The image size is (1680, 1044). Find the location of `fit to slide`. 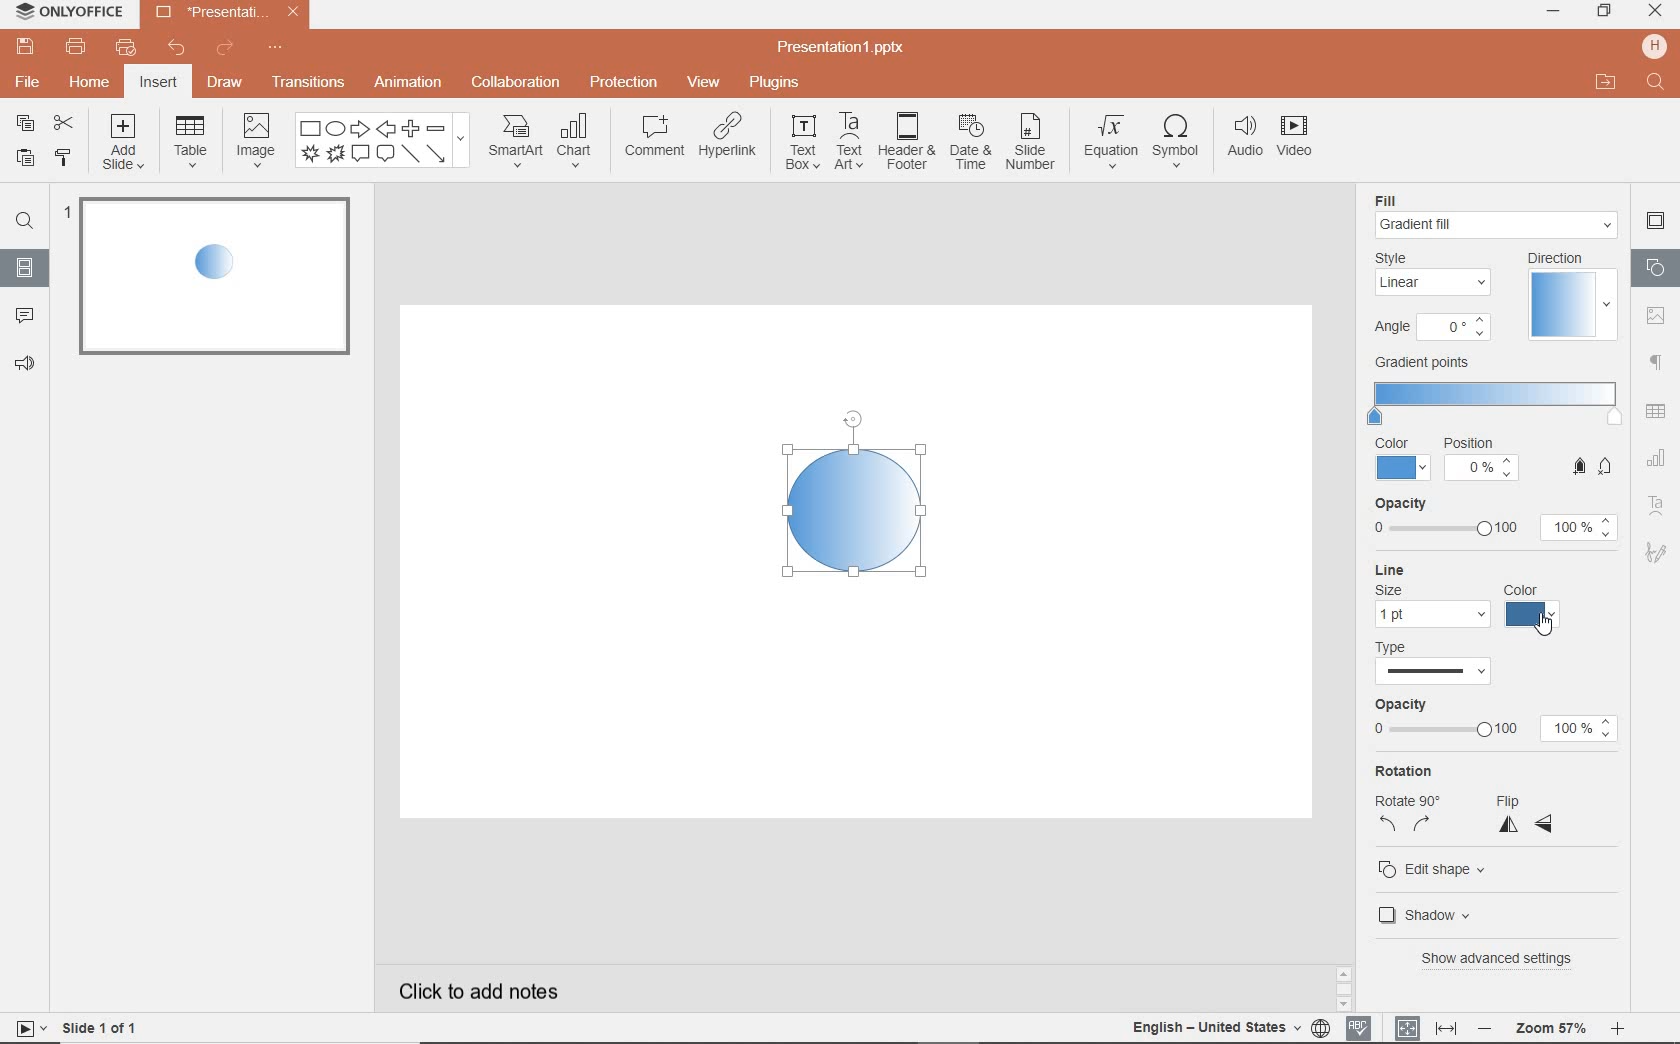

fit to slide is located at coordinates (1408, 1027).